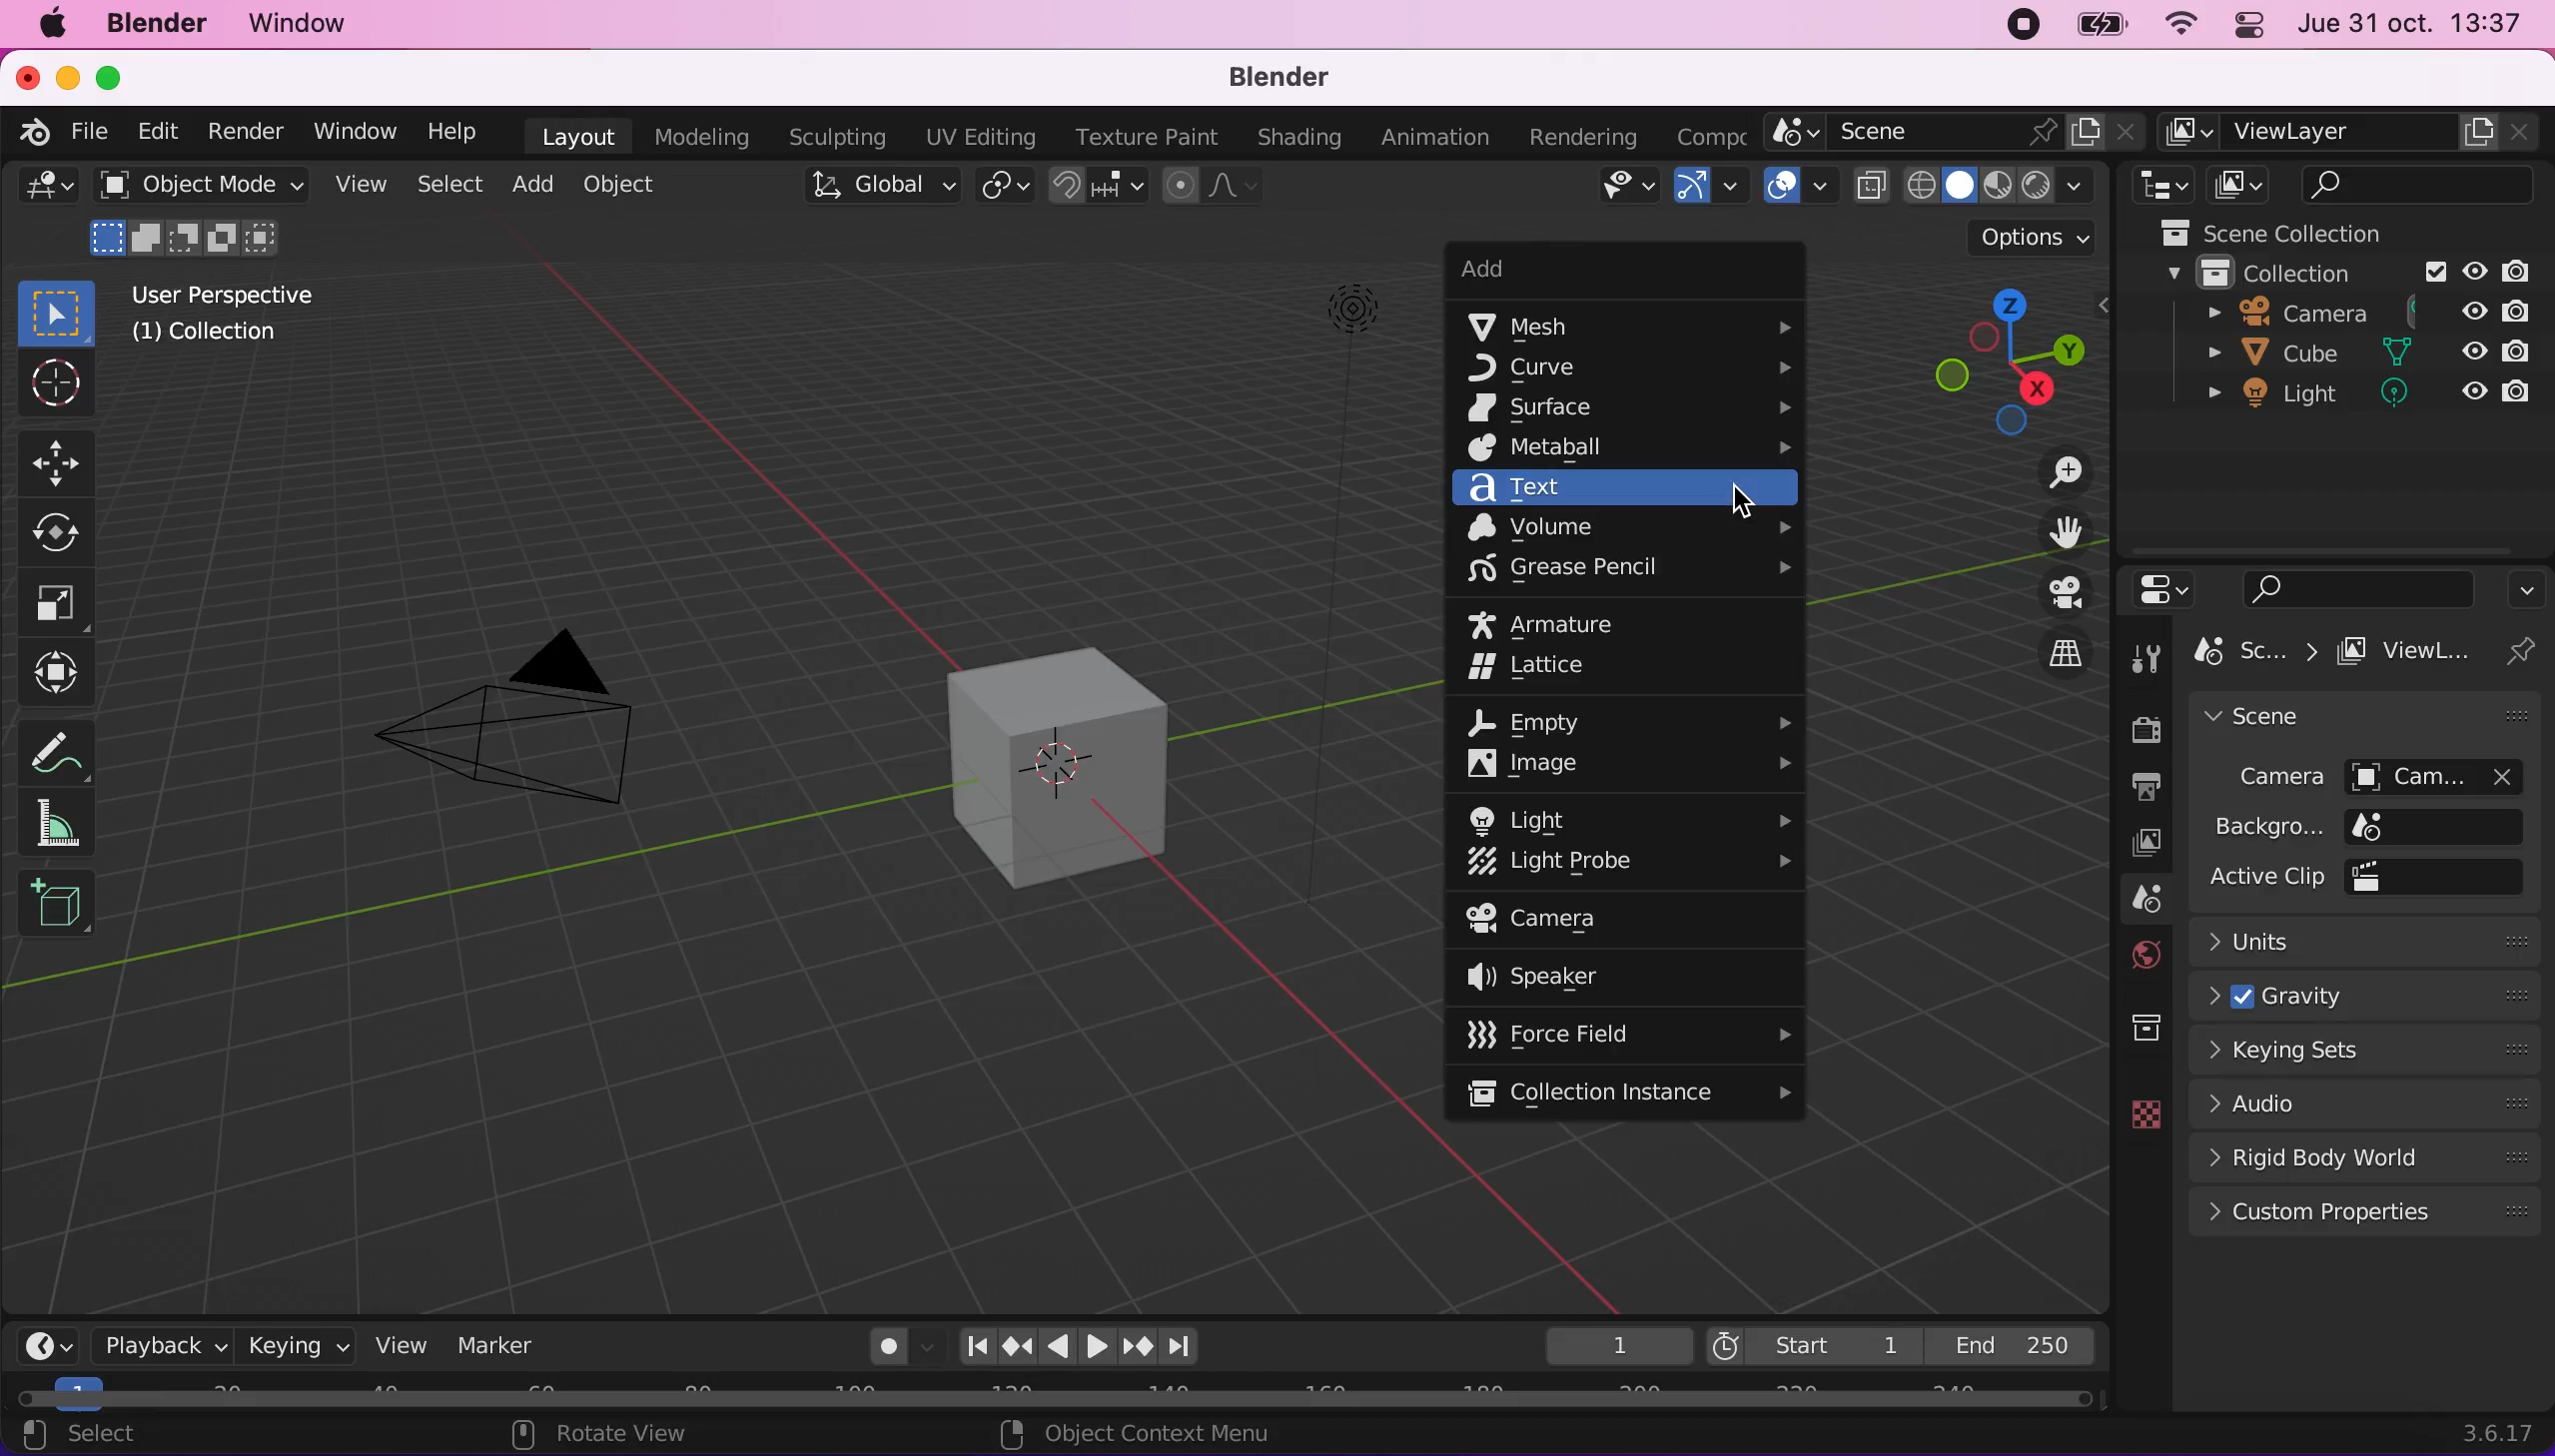  Describe the element at coordinates (1004, 189) in the screenshot. I see `transform pivot point` at that location.